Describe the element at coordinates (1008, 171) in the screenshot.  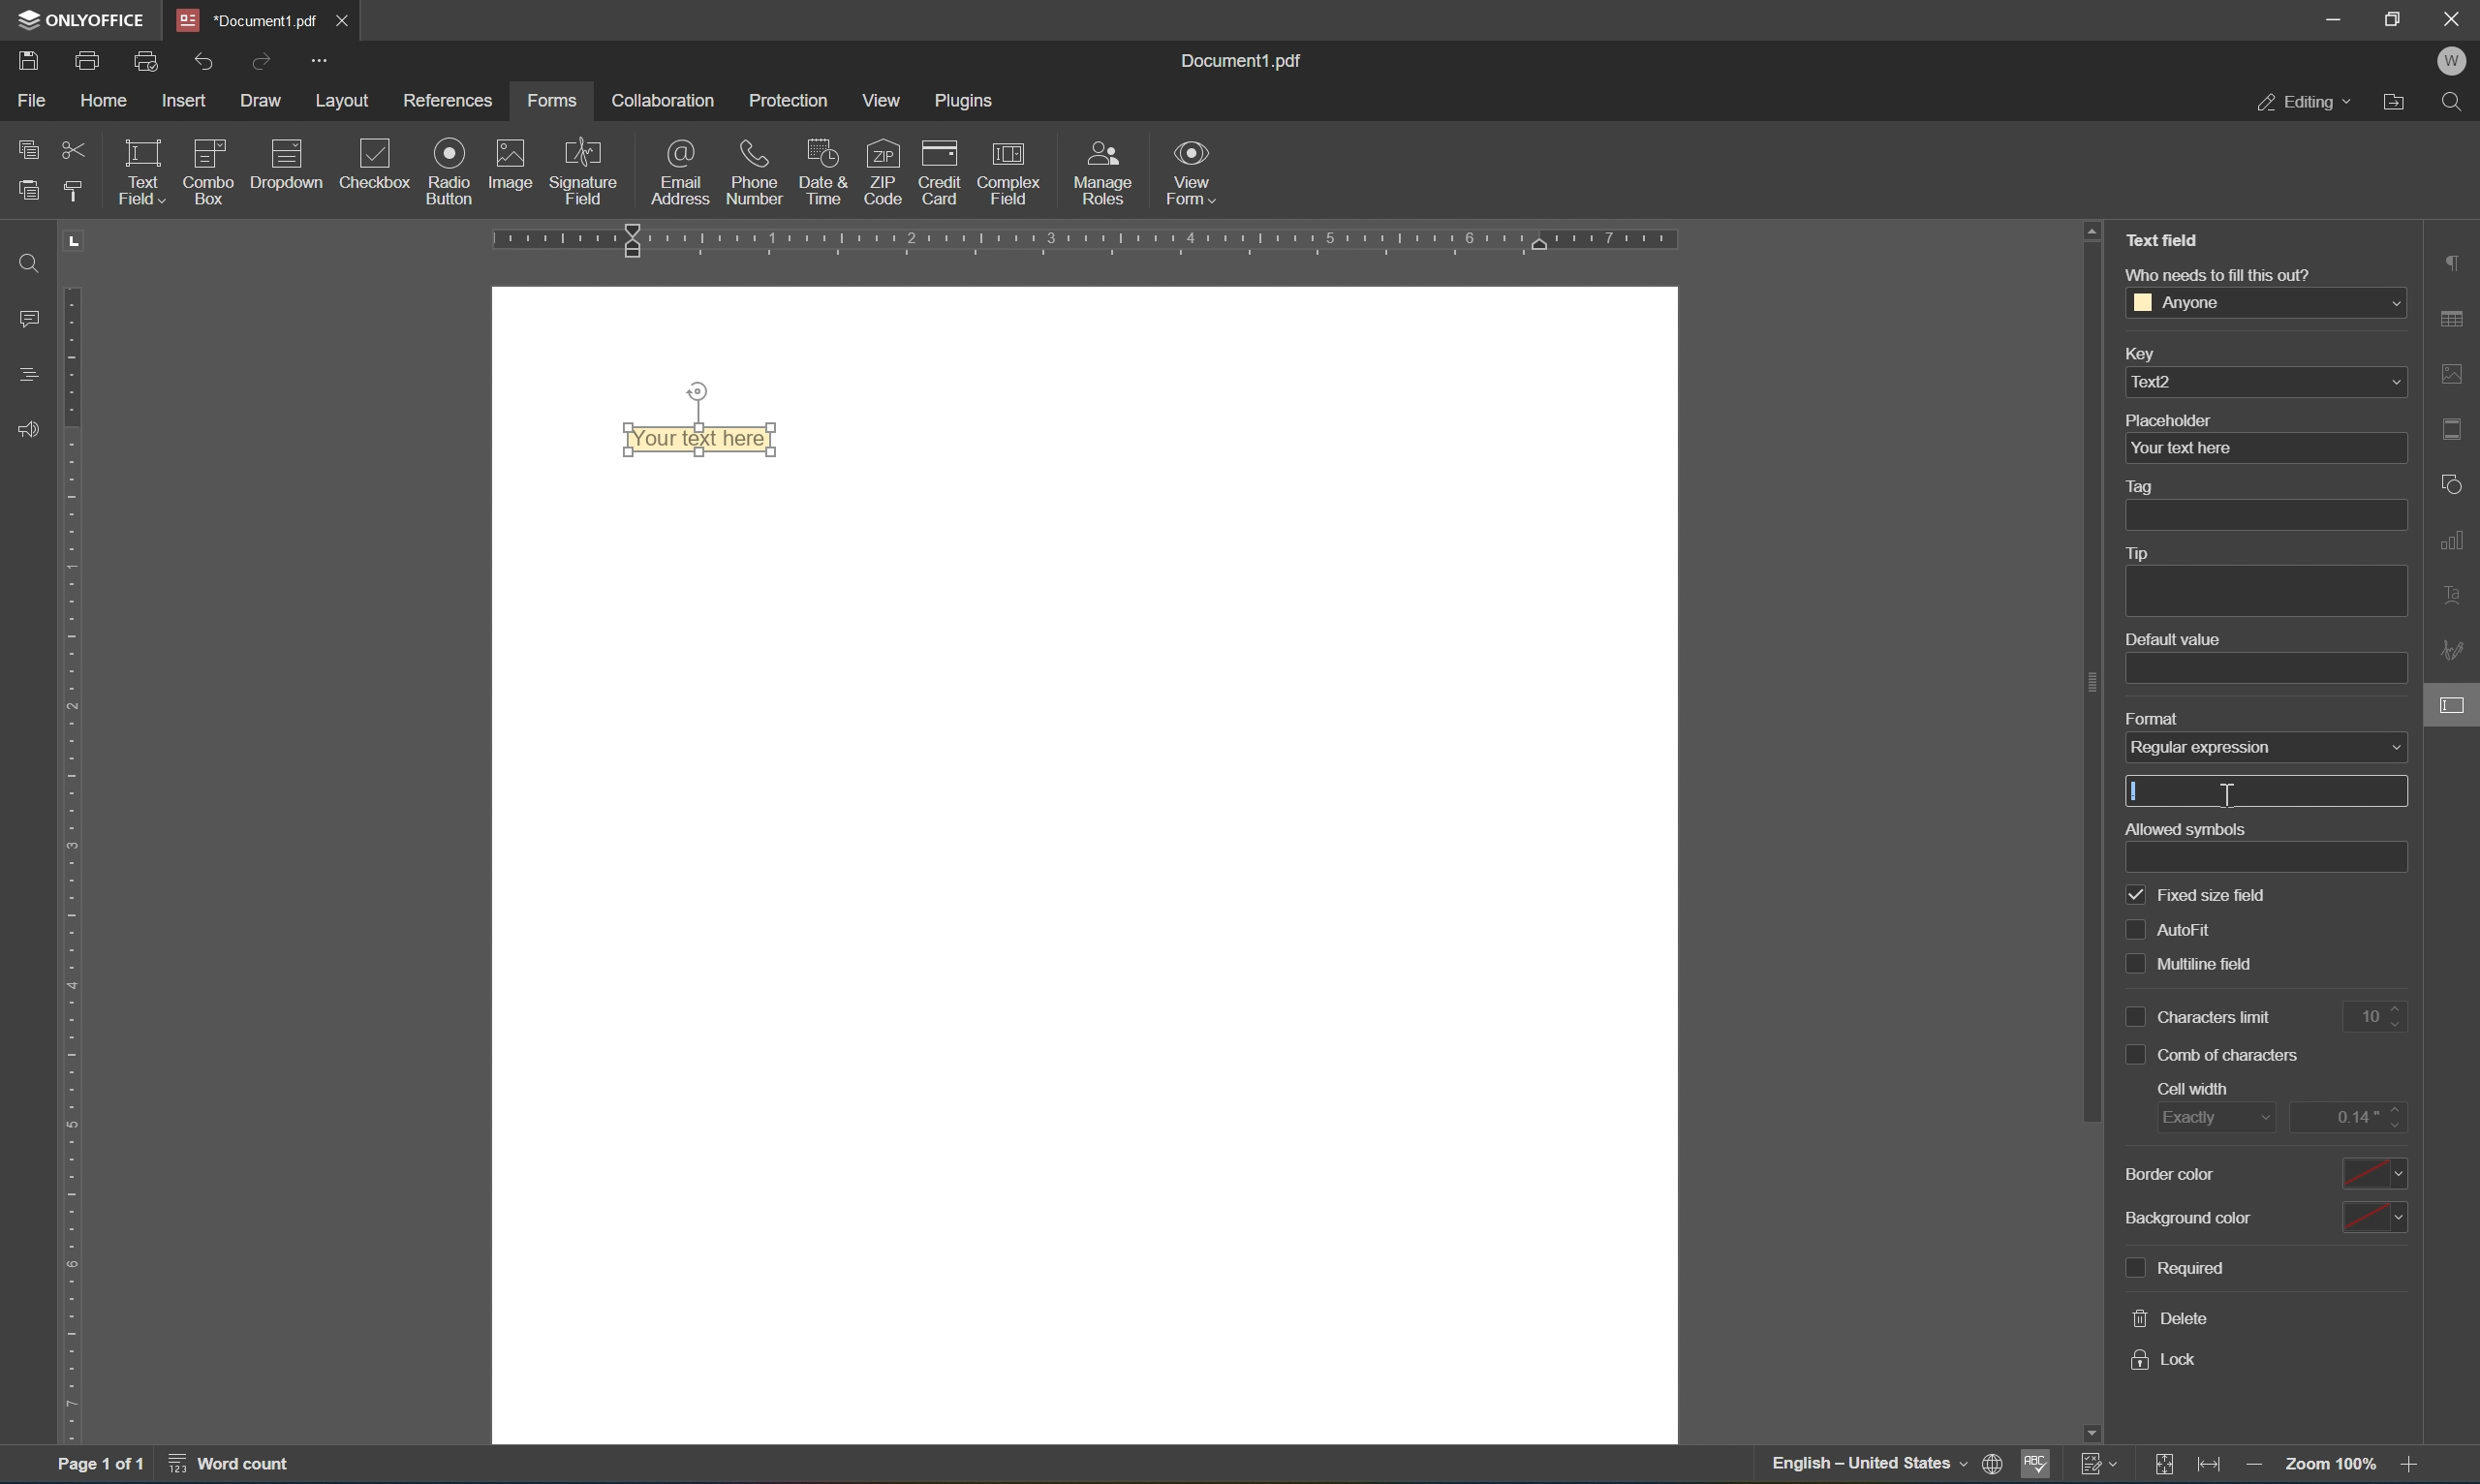
I see `complex field` at that location.